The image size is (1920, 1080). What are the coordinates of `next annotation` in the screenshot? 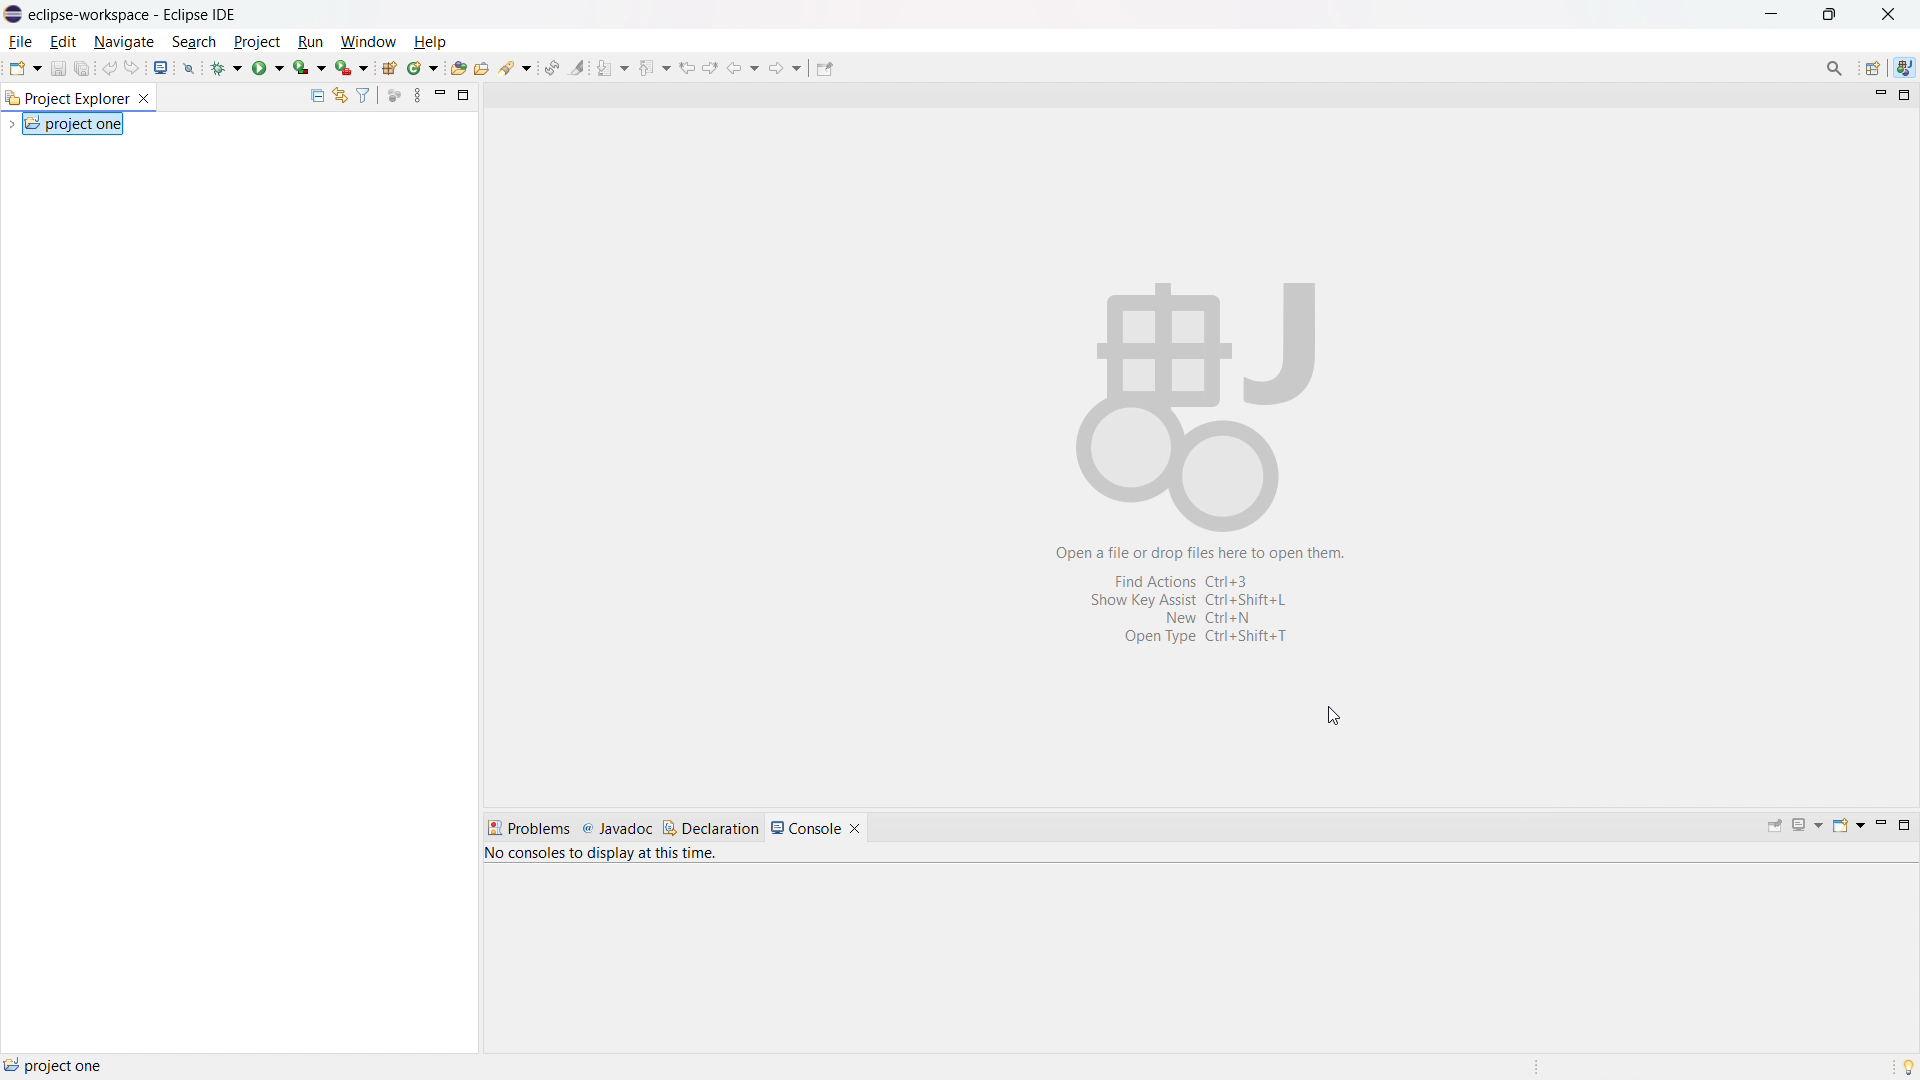 It's located at (612, 68).